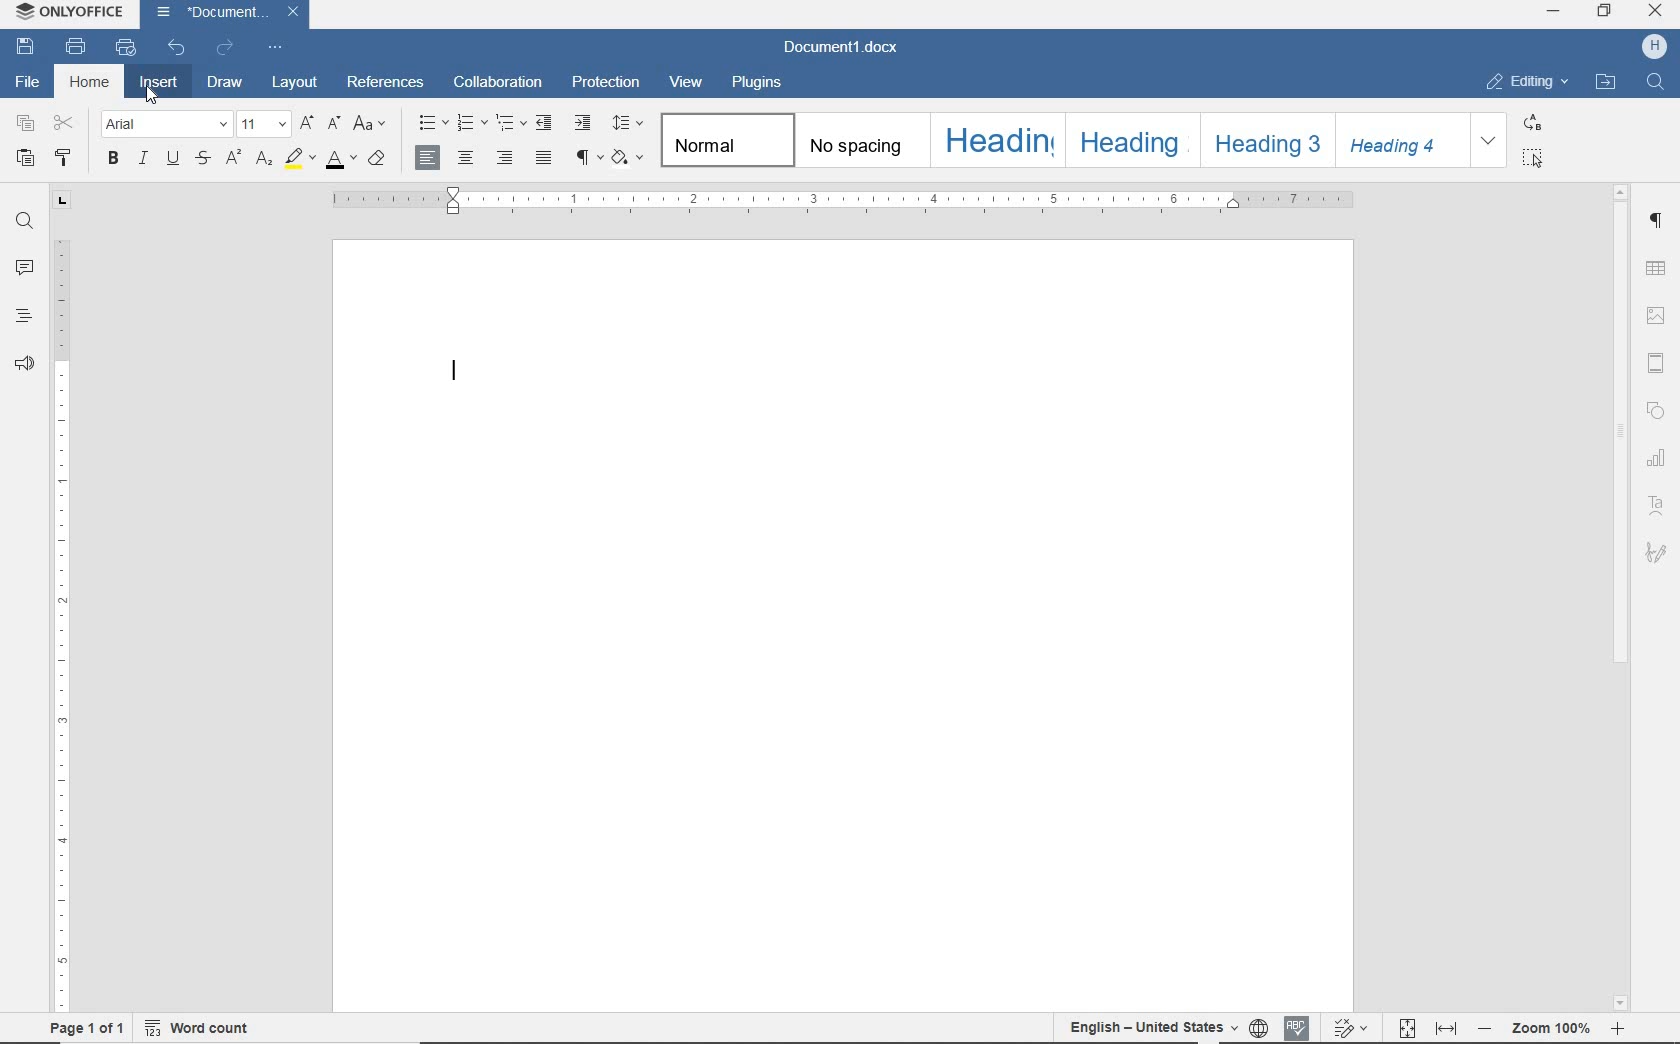 The height and width of the screenshot is (1044, 1680). Describe the element at coordinates (377, 159) in the screenshot. I see `clear style` at that location.